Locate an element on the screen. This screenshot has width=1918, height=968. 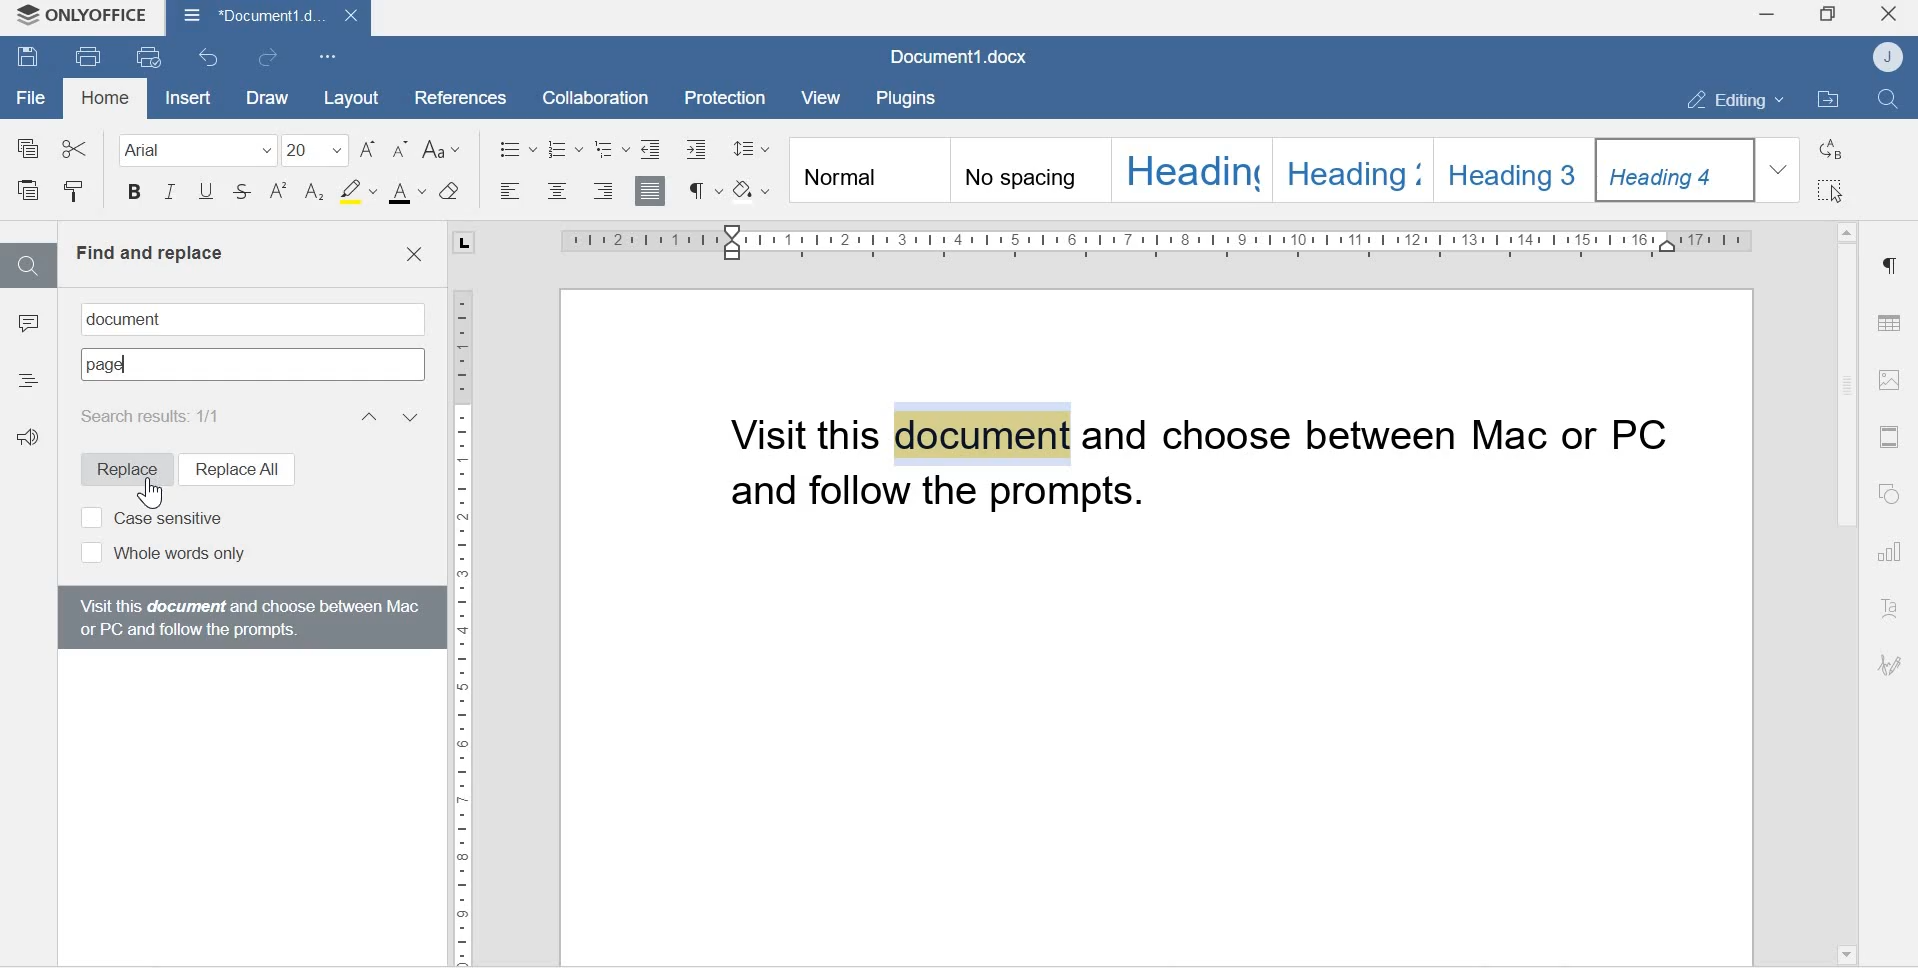
Save is located at coordinates (28, 59).